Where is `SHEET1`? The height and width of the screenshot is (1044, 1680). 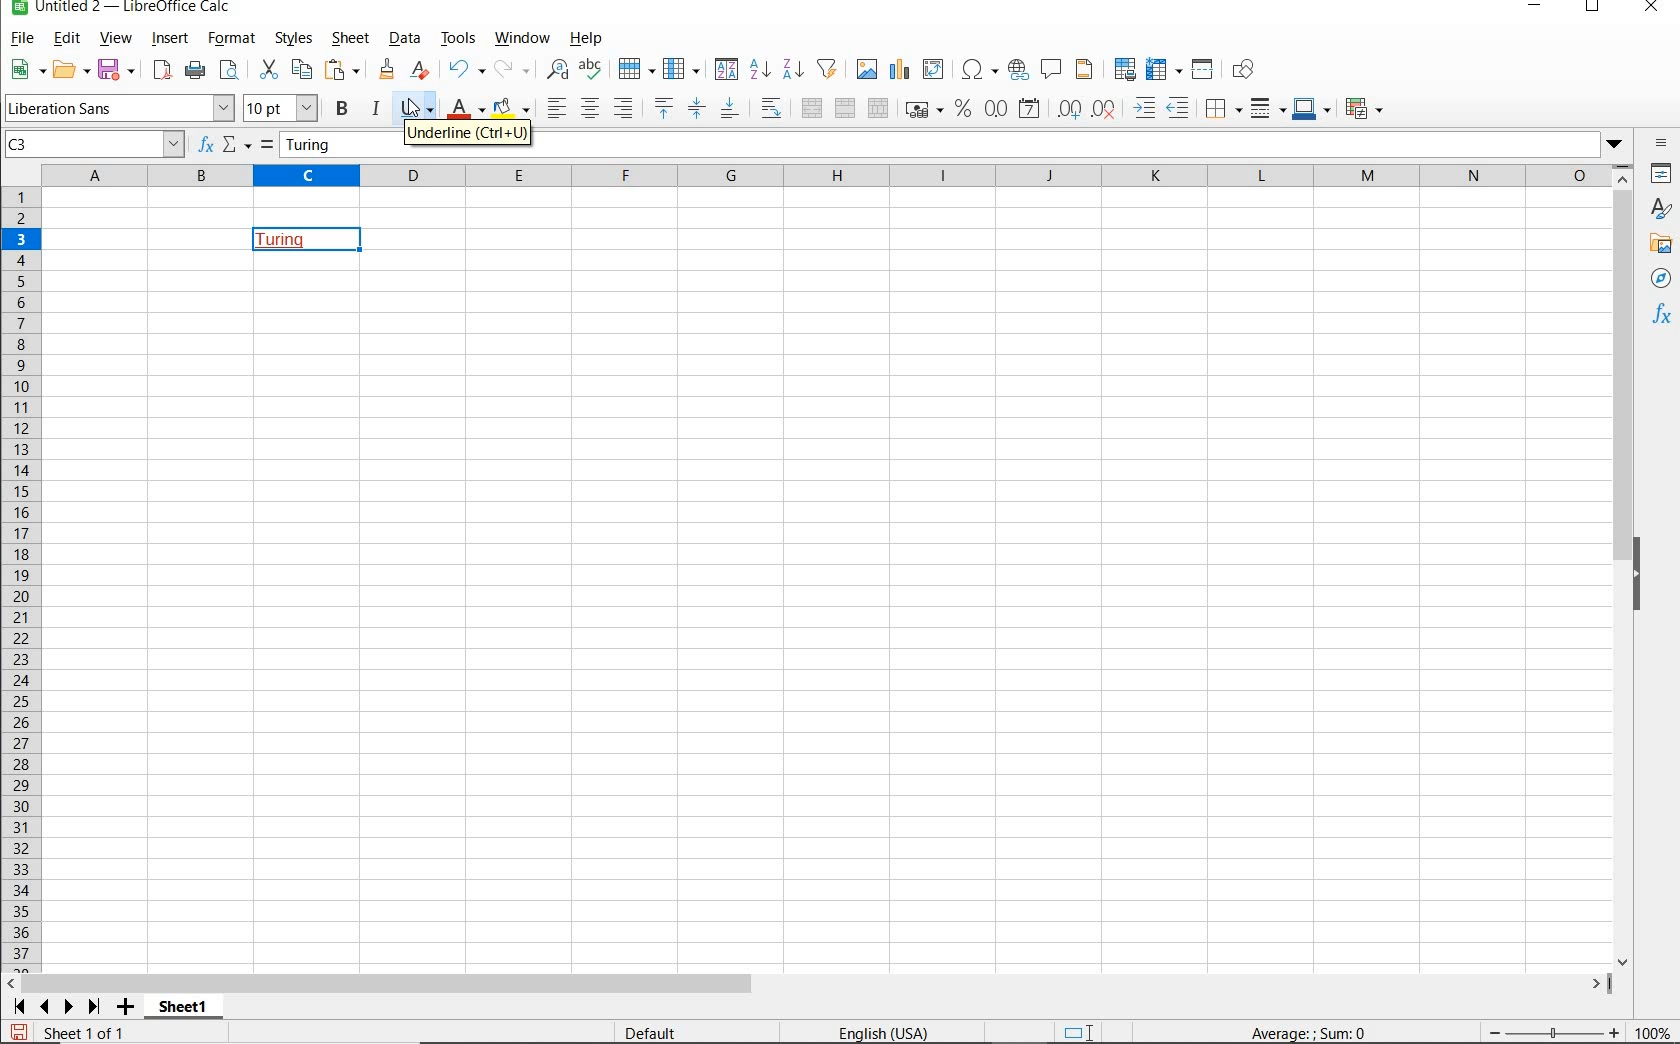 SHEET1 is located at coordinates (187, 1009).